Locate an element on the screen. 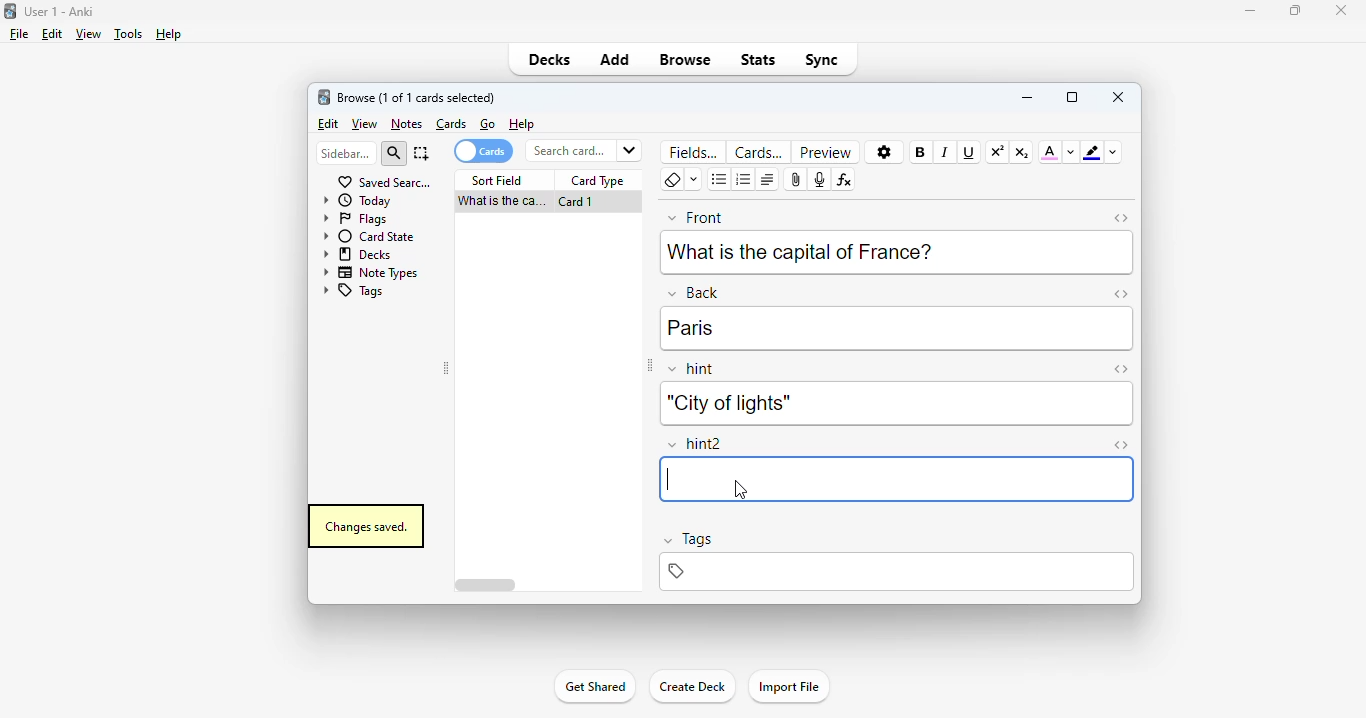 The image size is (1366, 718). bold is located at coordinates (919, 151).